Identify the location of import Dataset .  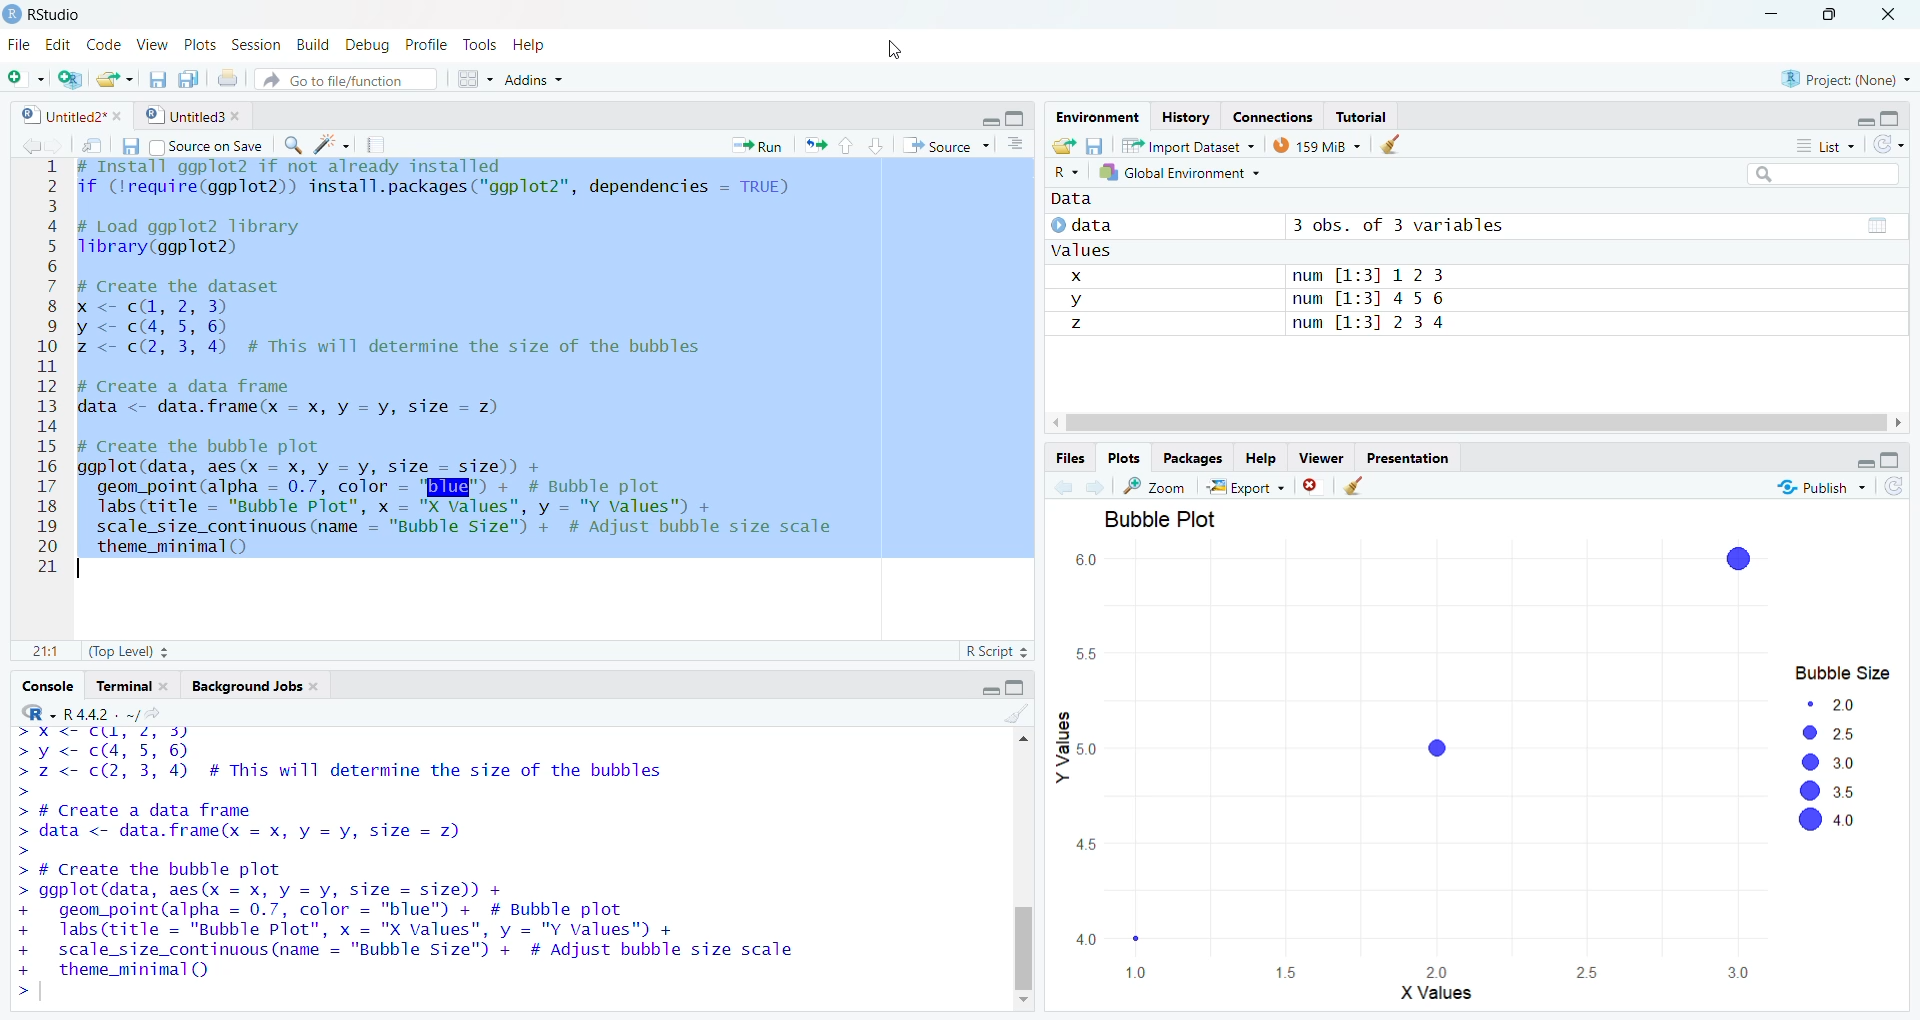
(1185, 142).